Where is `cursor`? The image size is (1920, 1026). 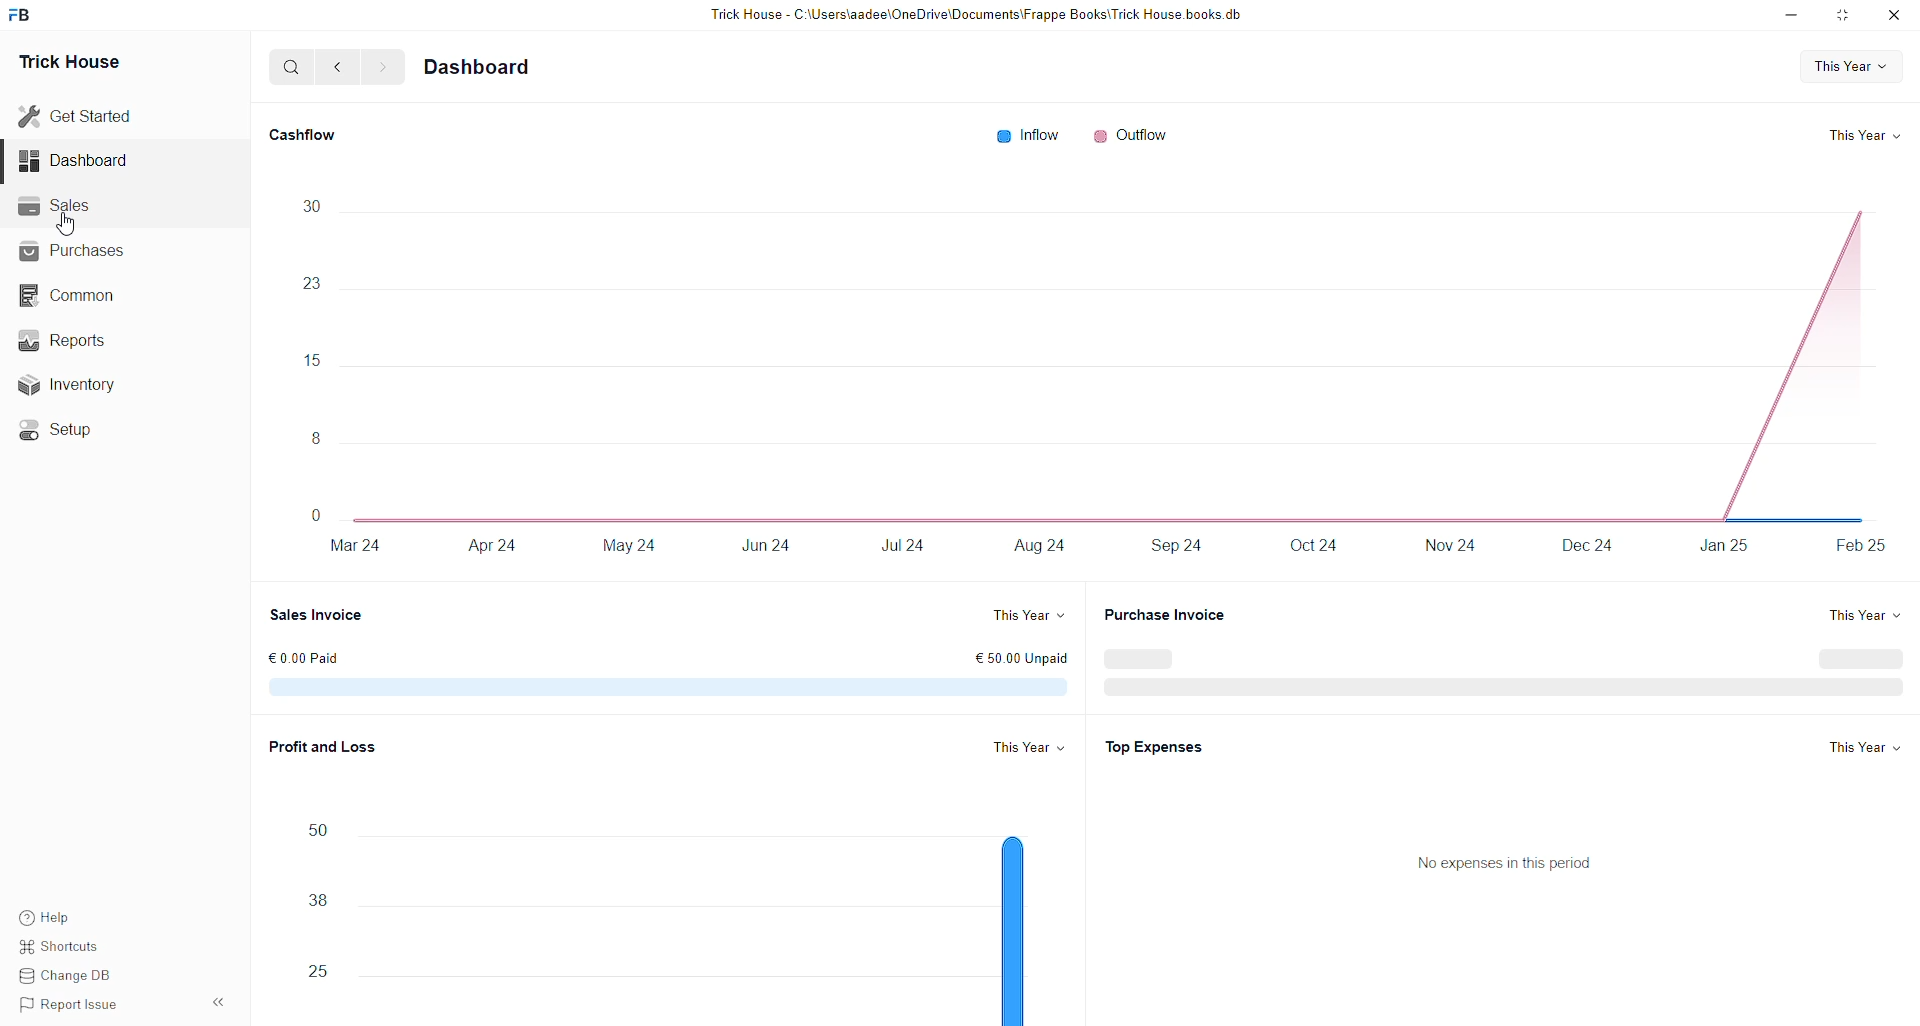
cursor is located at coordinates (69, 224).